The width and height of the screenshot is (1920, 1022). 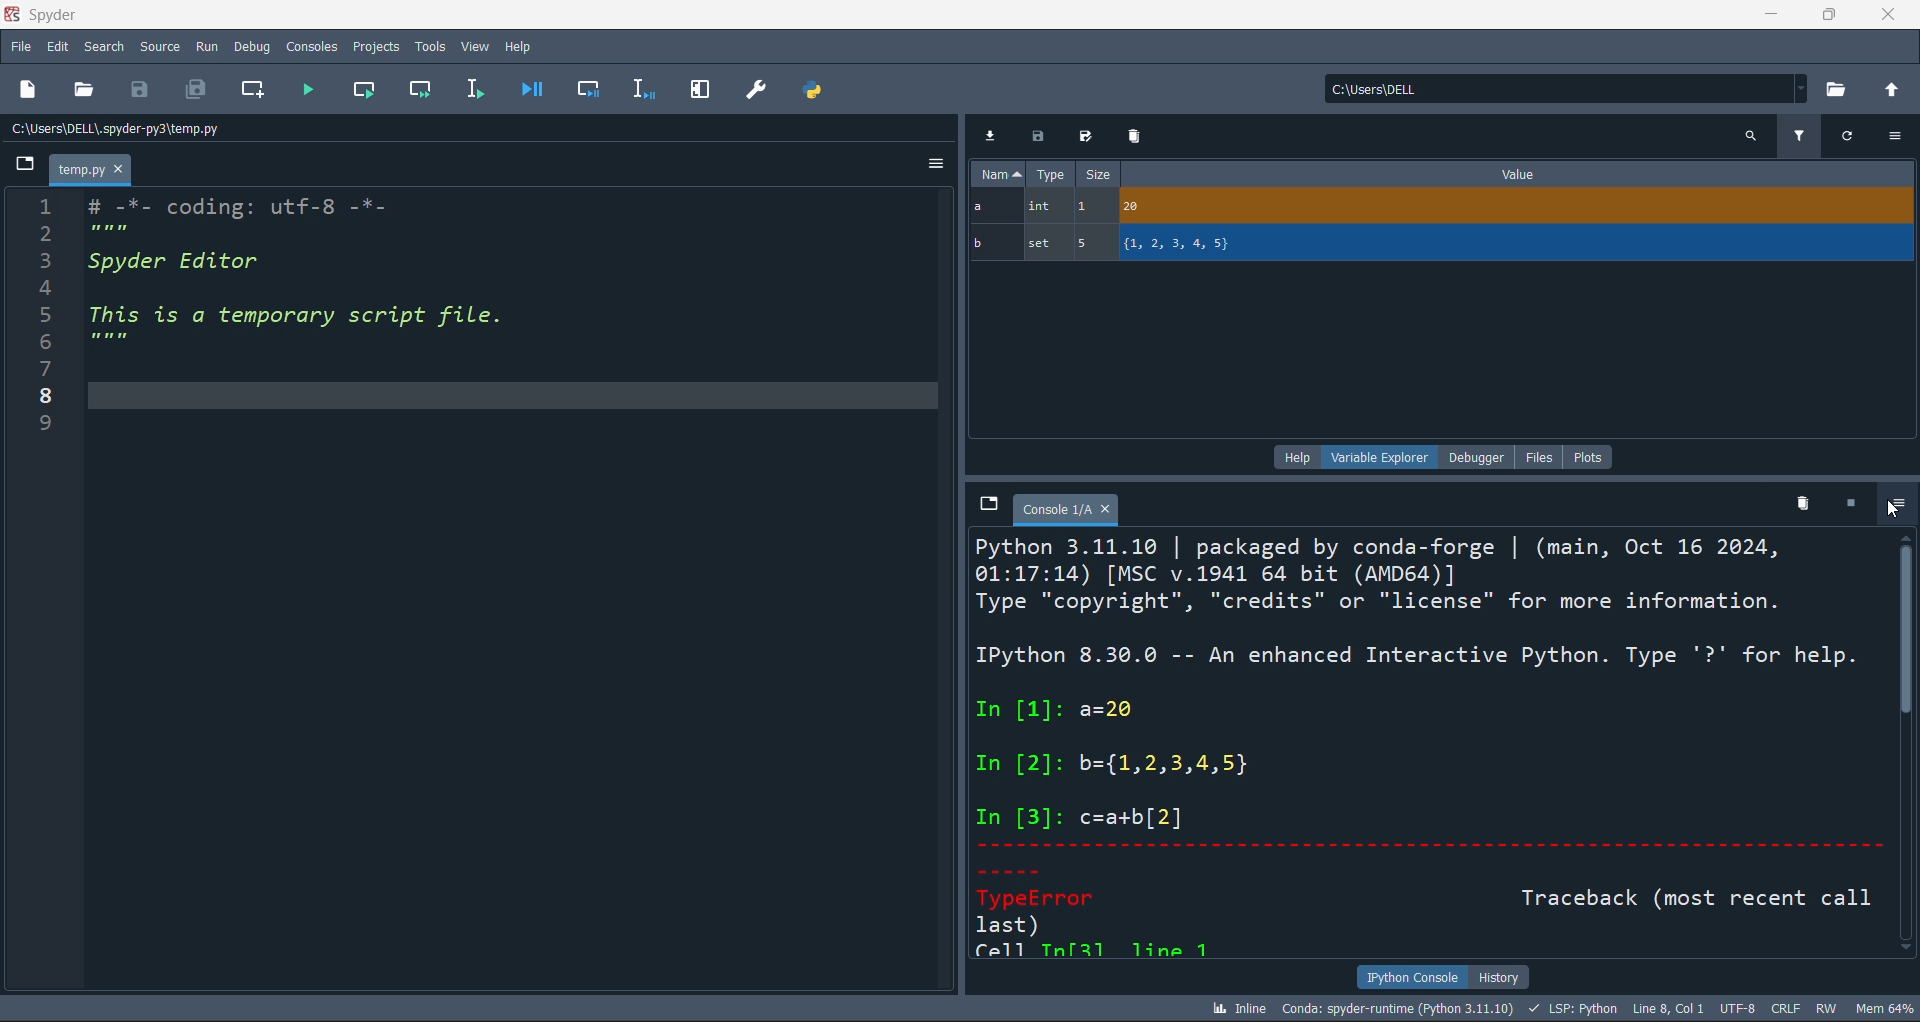 What do you see at coordinates (1544, 456) in the screenshot?
I see `file` at bounding box center [1544, 456].